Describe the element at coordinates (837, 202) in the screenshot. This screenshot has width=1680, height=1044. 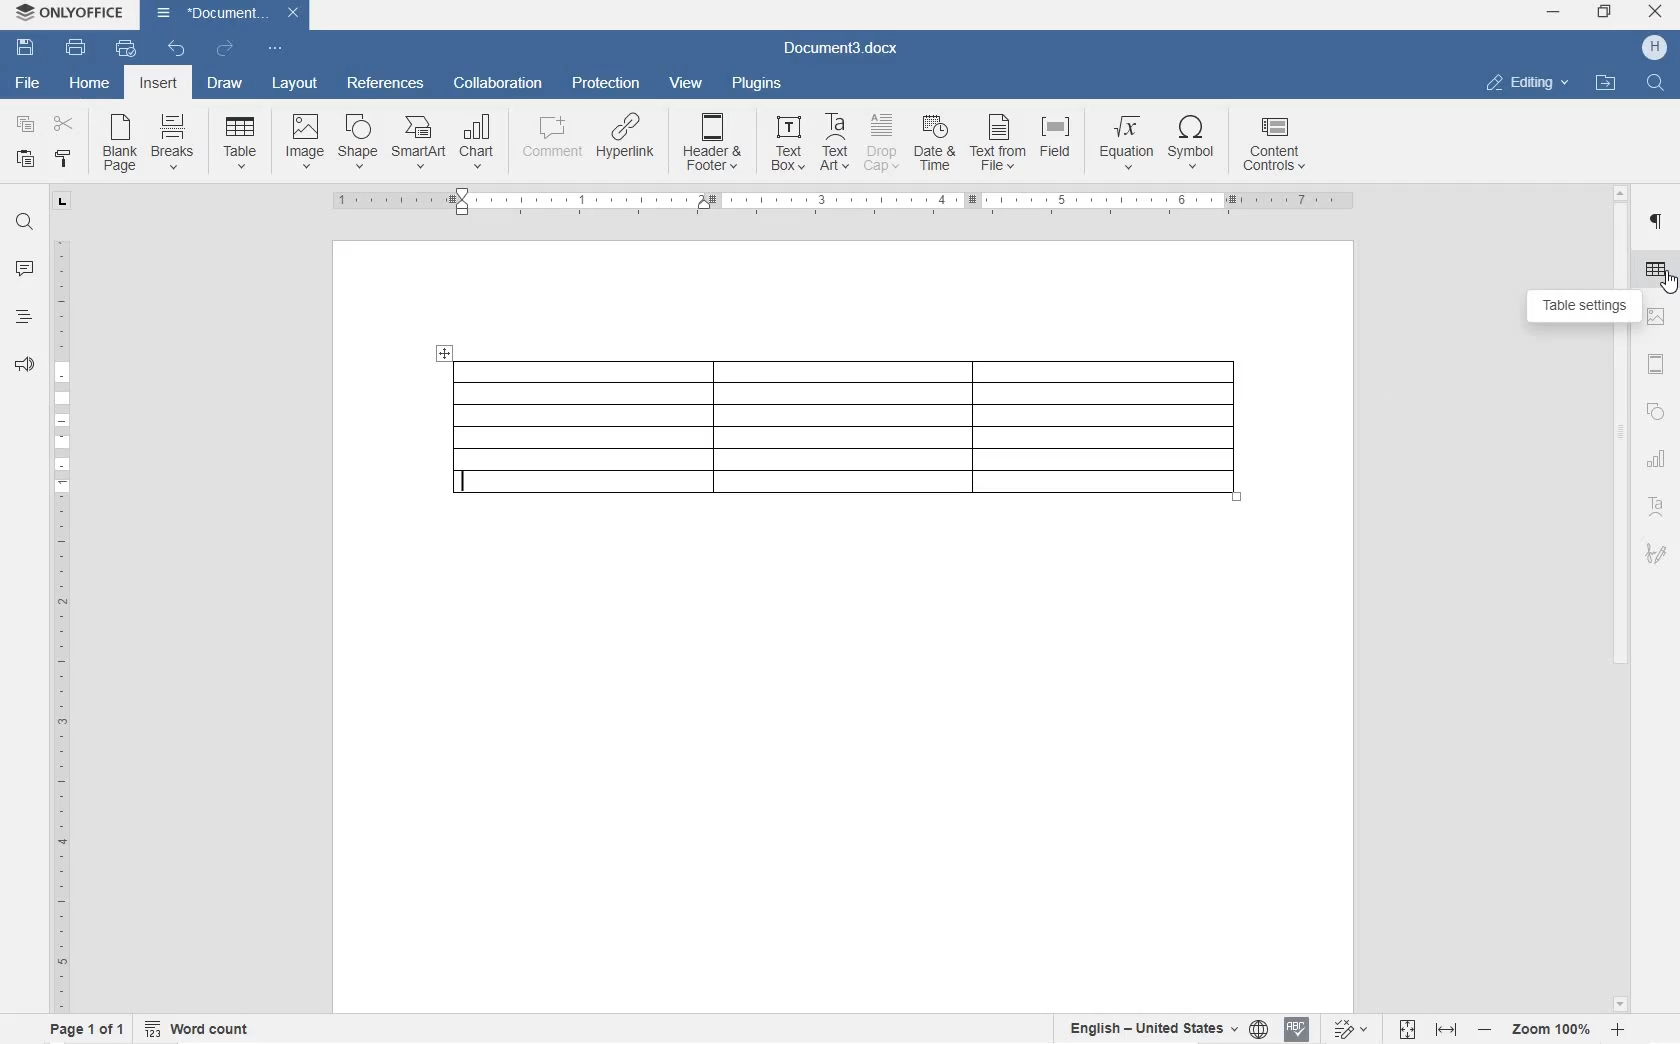
I see `RULER` at that location.